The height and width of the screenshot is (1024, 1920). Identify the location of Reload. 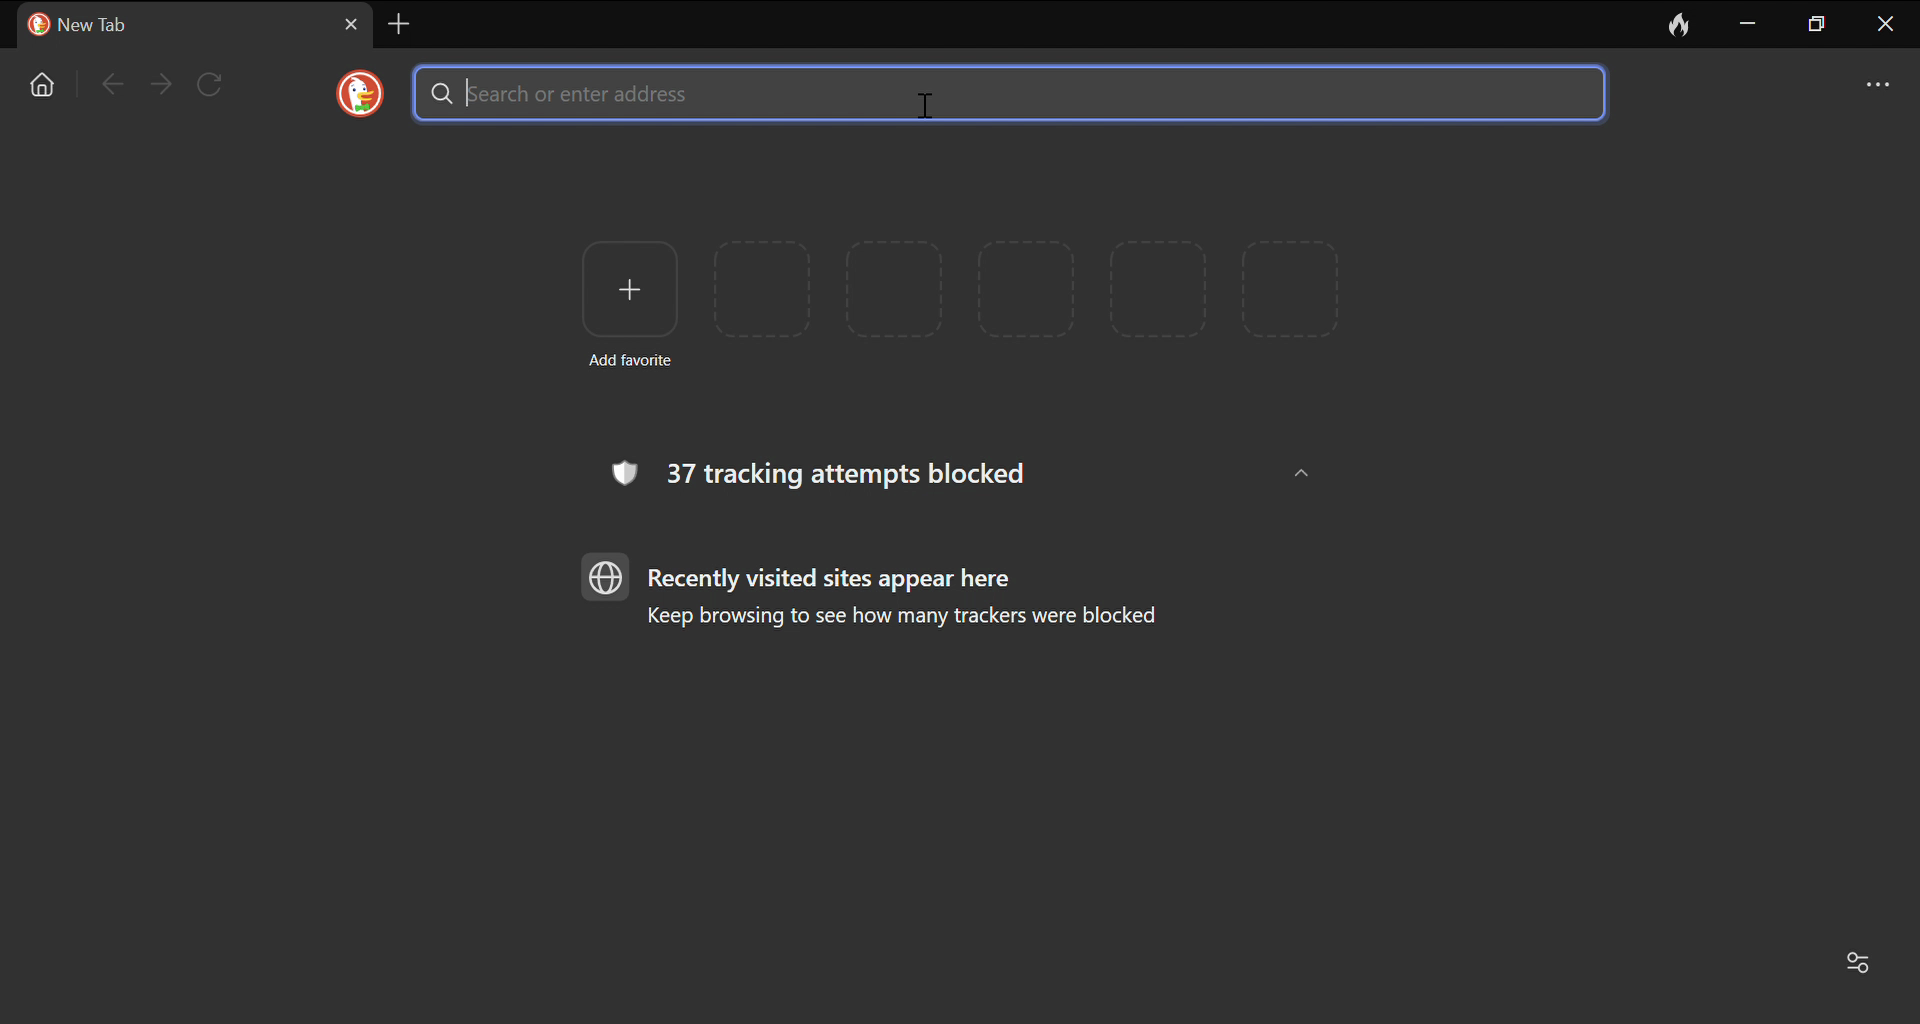
(211, 83).